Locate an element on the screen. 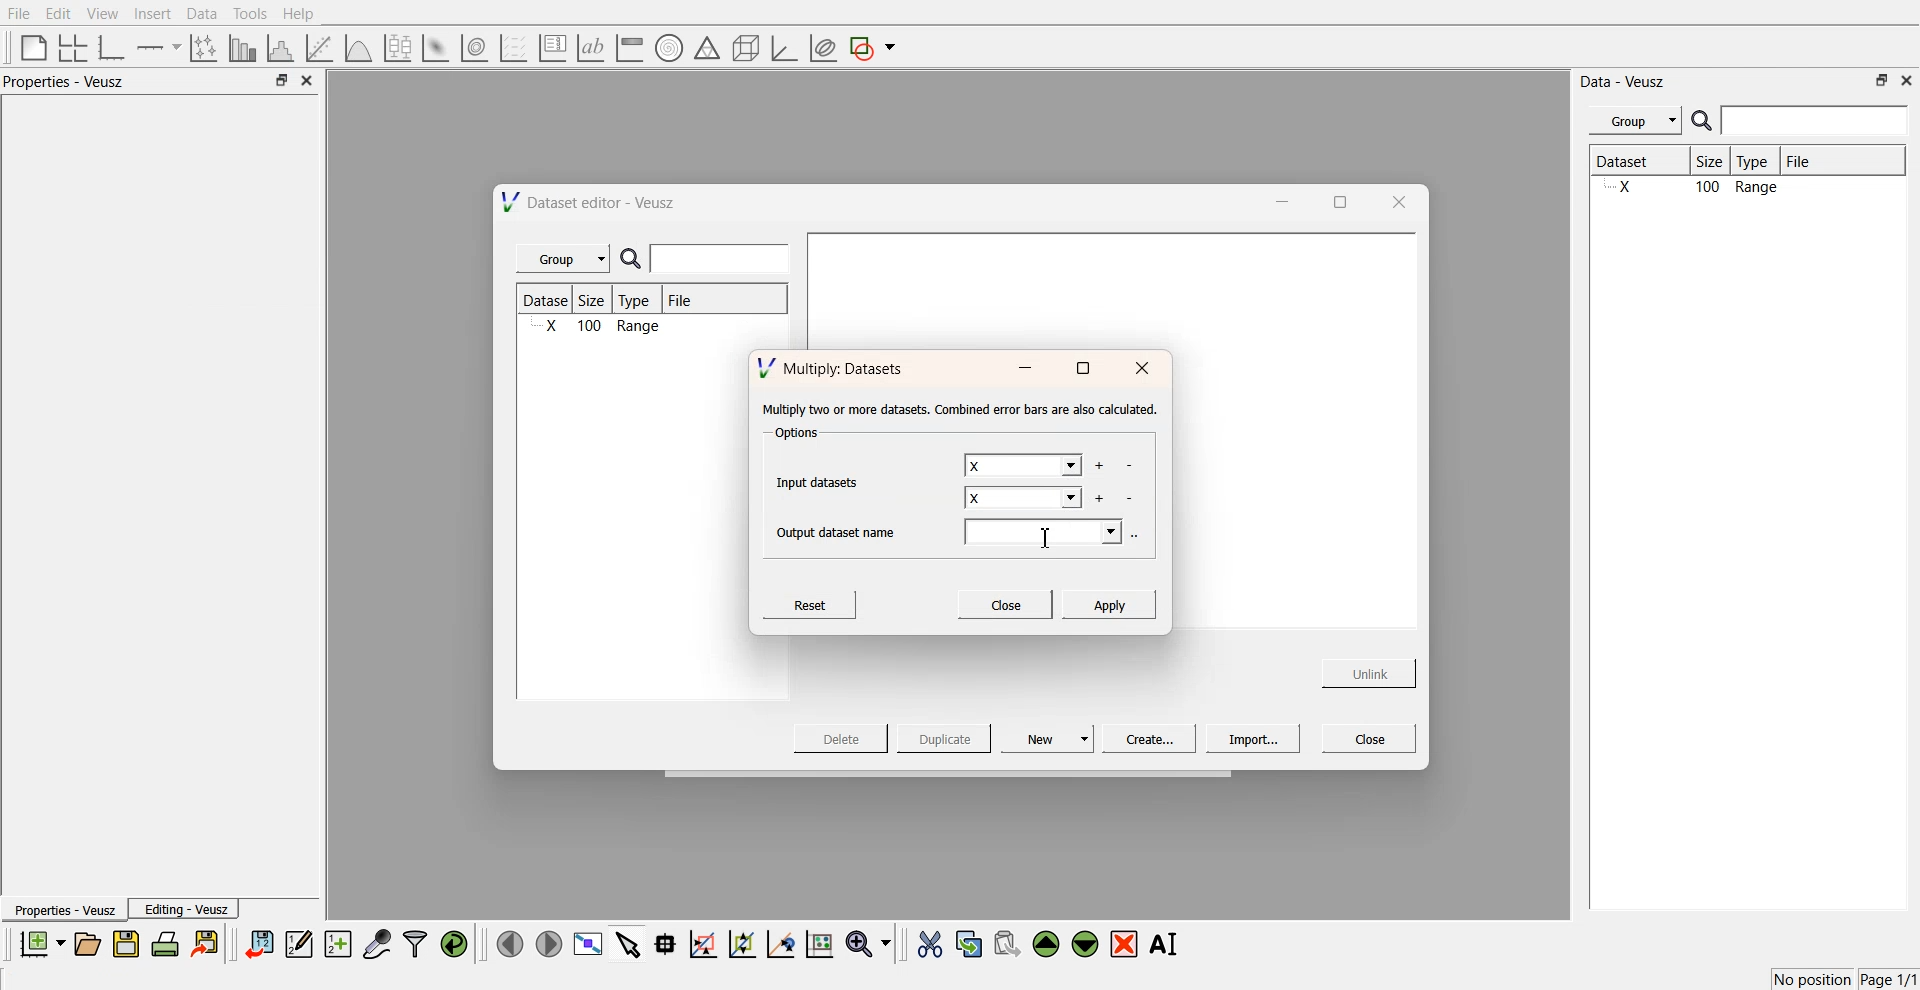 The height and width of the screenshot is (990, 1920). arrange graphs is located at coordinates (69, 47).